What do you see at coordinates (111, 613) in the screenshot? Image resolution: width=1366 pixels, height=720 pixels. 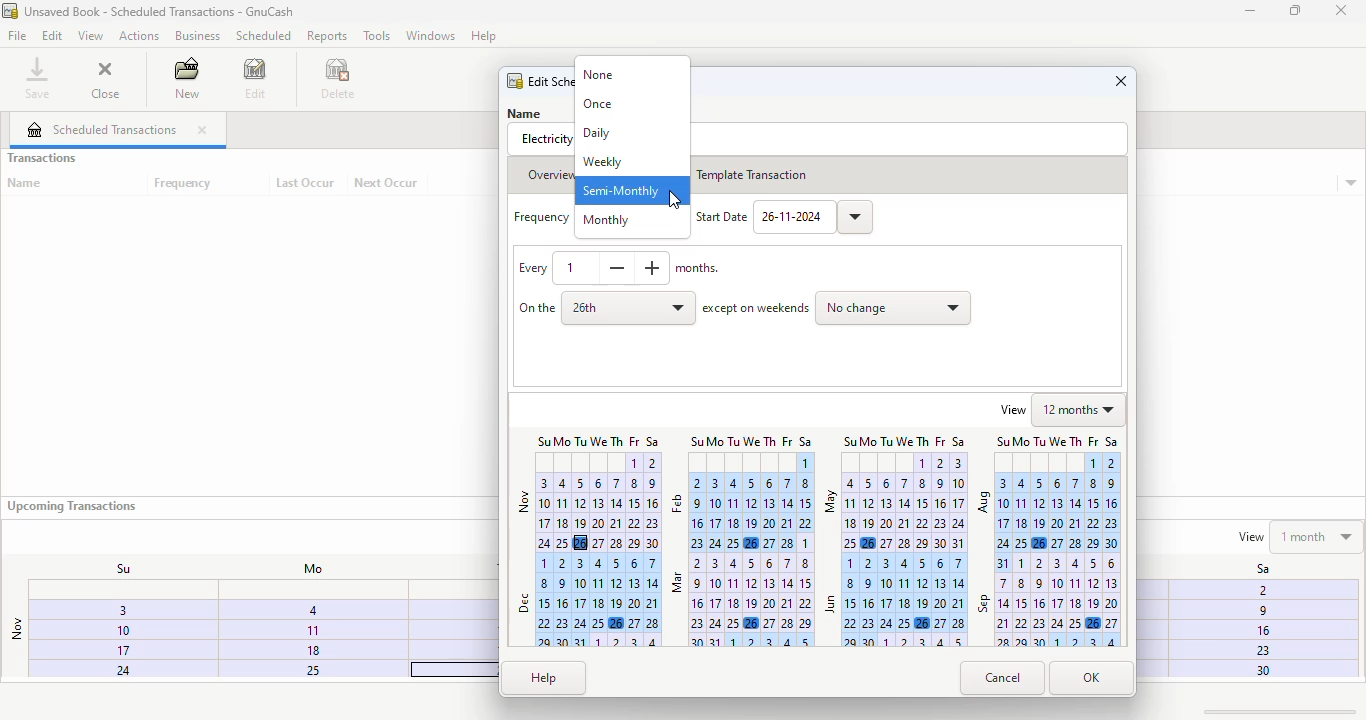 I see `3` at bounding box center [111, 613].